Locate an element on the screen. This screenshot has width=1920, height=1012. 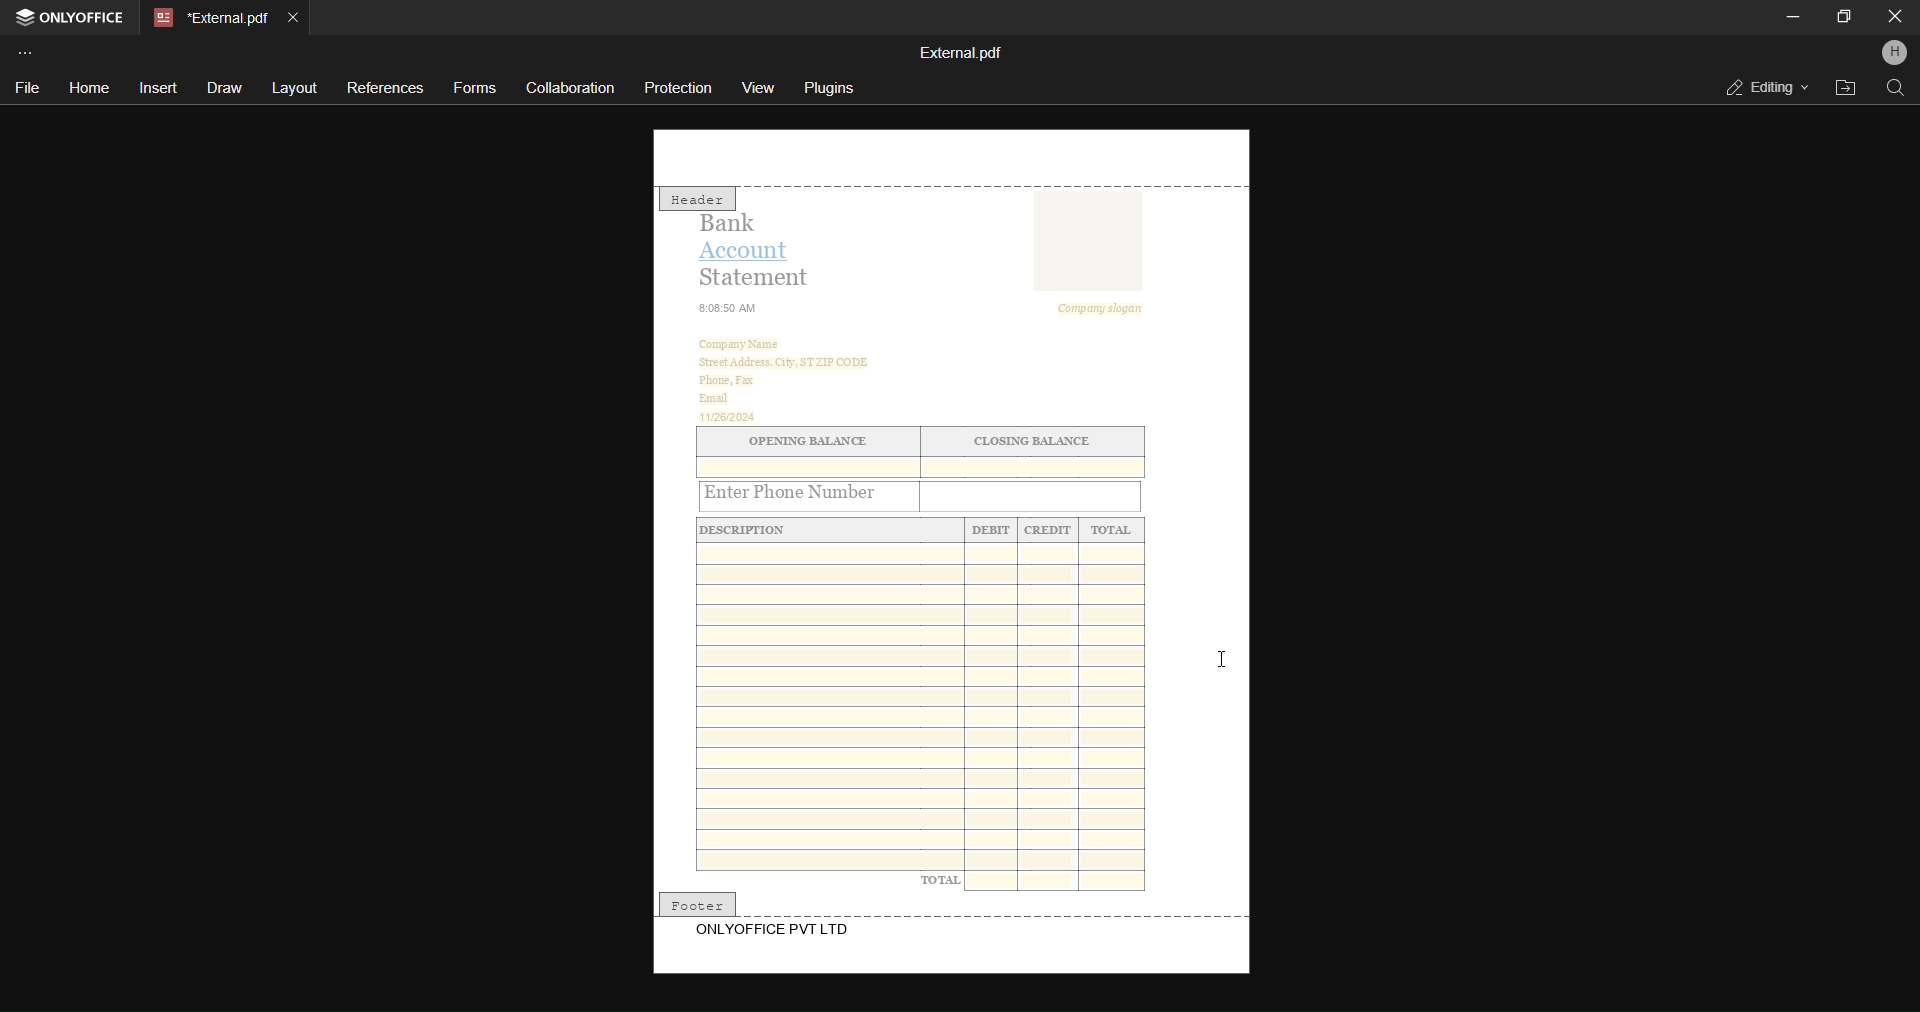
Statement is located at coordinates (758, 277).